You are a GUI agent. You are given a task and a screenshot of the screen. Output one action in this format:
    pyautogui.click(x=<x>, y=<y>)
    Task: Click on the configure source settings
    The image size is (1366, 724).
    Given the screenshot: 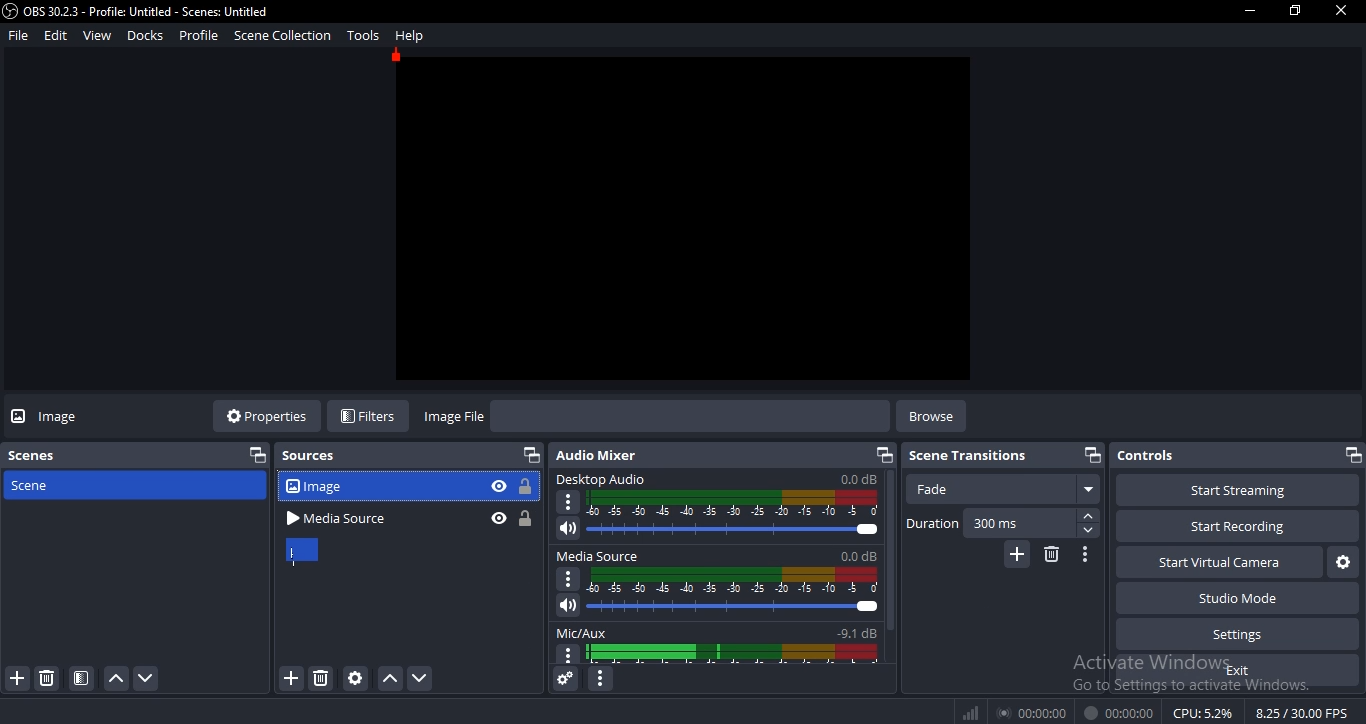 What is the action you would take?
    pyautogui.click(x=354, y=678)
    